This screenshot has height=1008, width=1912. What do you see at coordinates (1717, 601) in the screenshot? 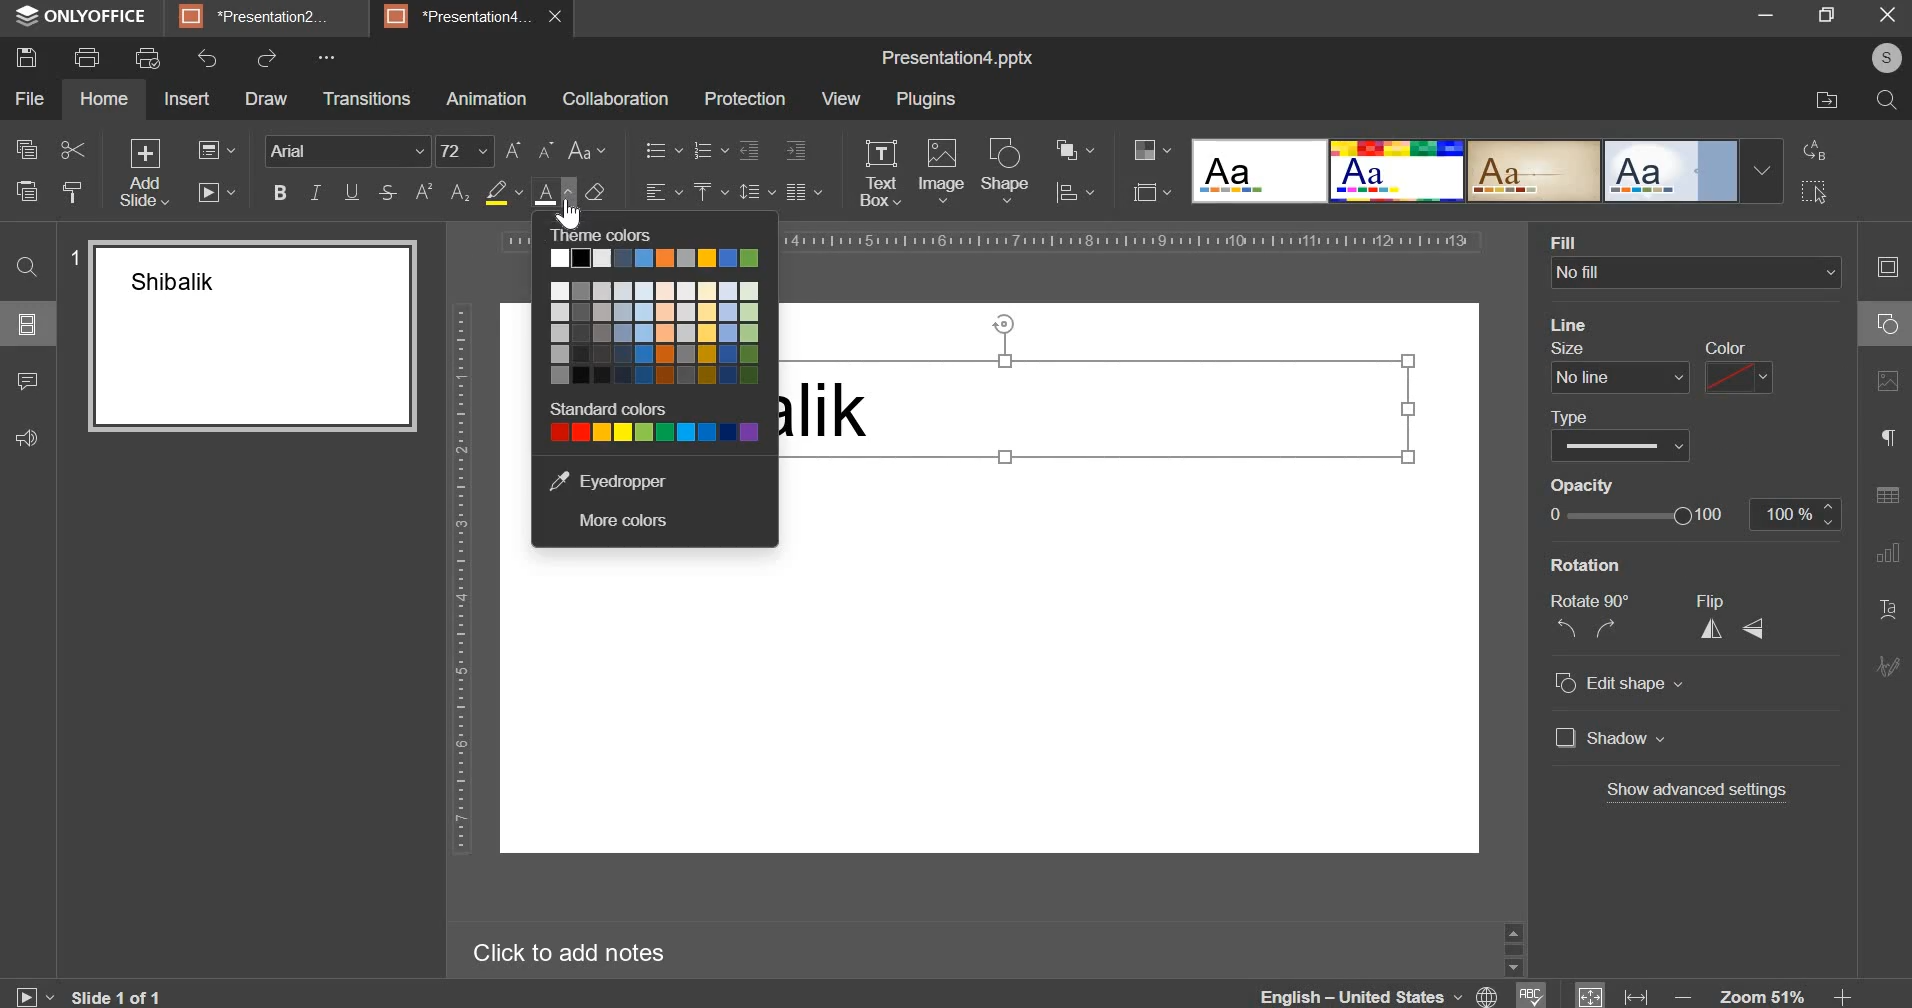
I see `flip` at bounding box center [1717, 601].